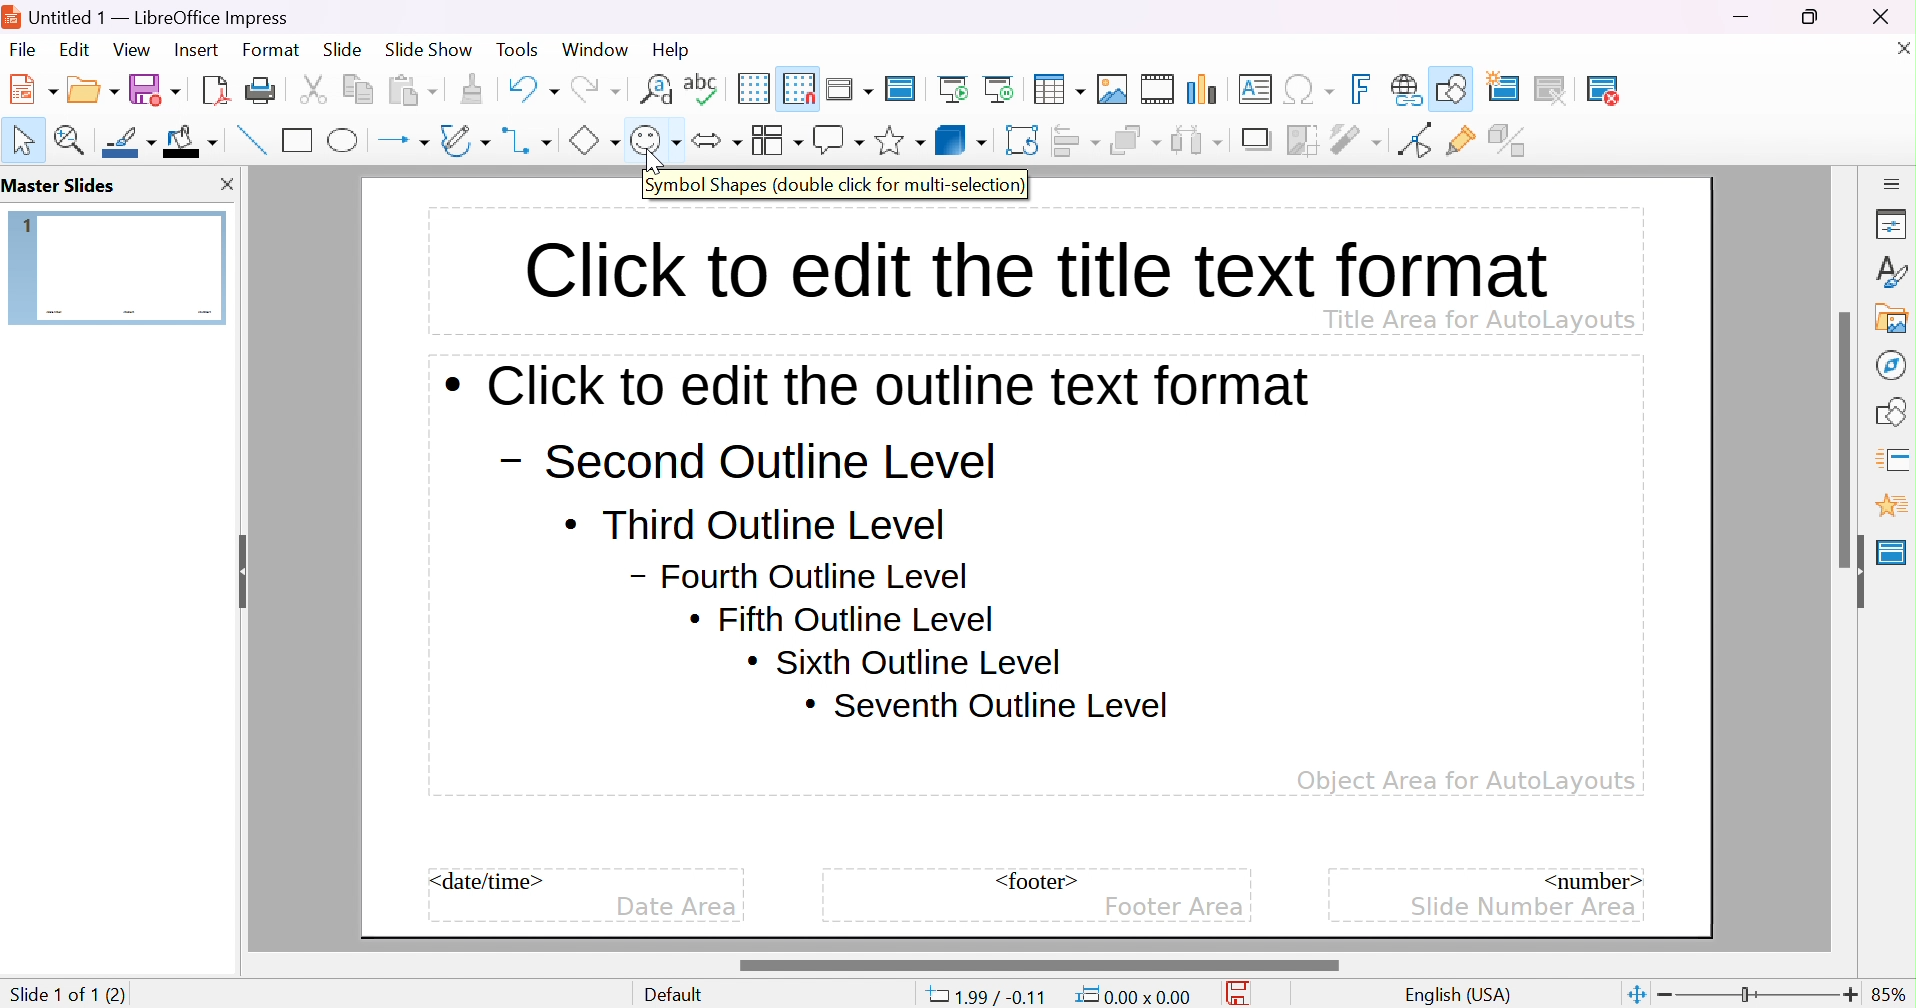  Describe the element at coordinates (313, 89) in the screenshot. I see `cut` at that location.